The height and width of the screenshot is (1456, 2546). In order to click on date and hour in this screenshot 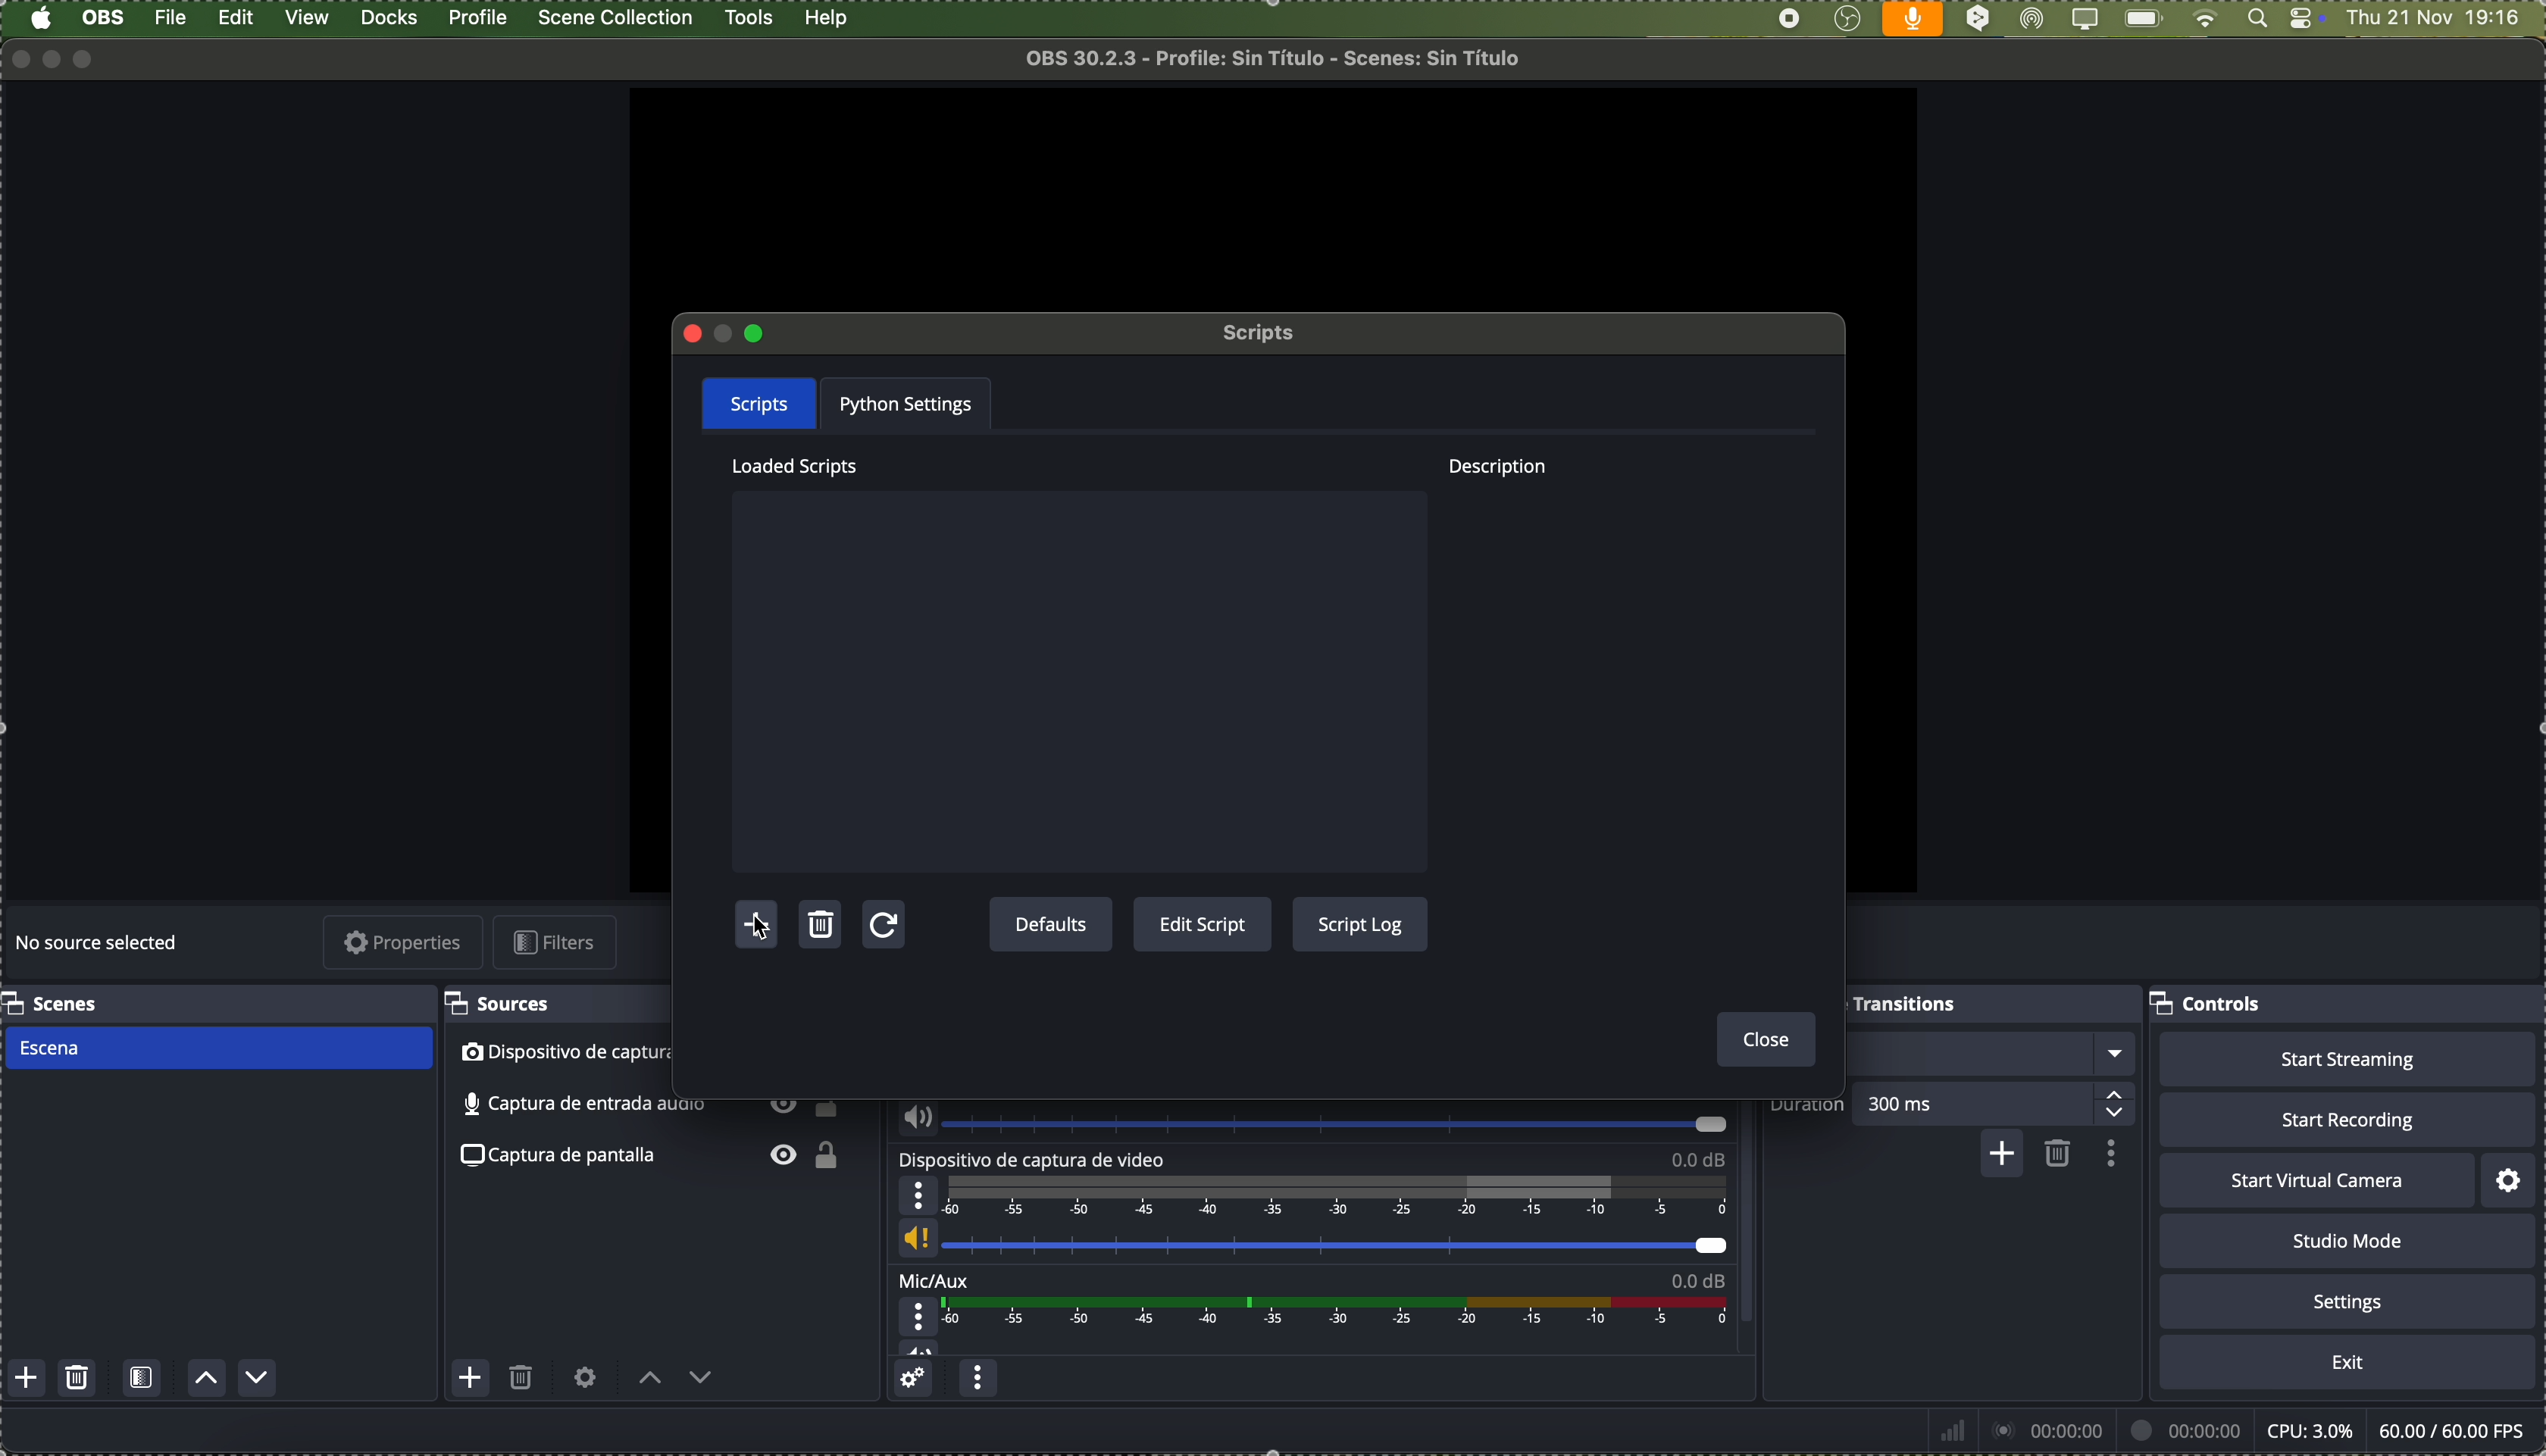, I will do `click(2444, 19)`.